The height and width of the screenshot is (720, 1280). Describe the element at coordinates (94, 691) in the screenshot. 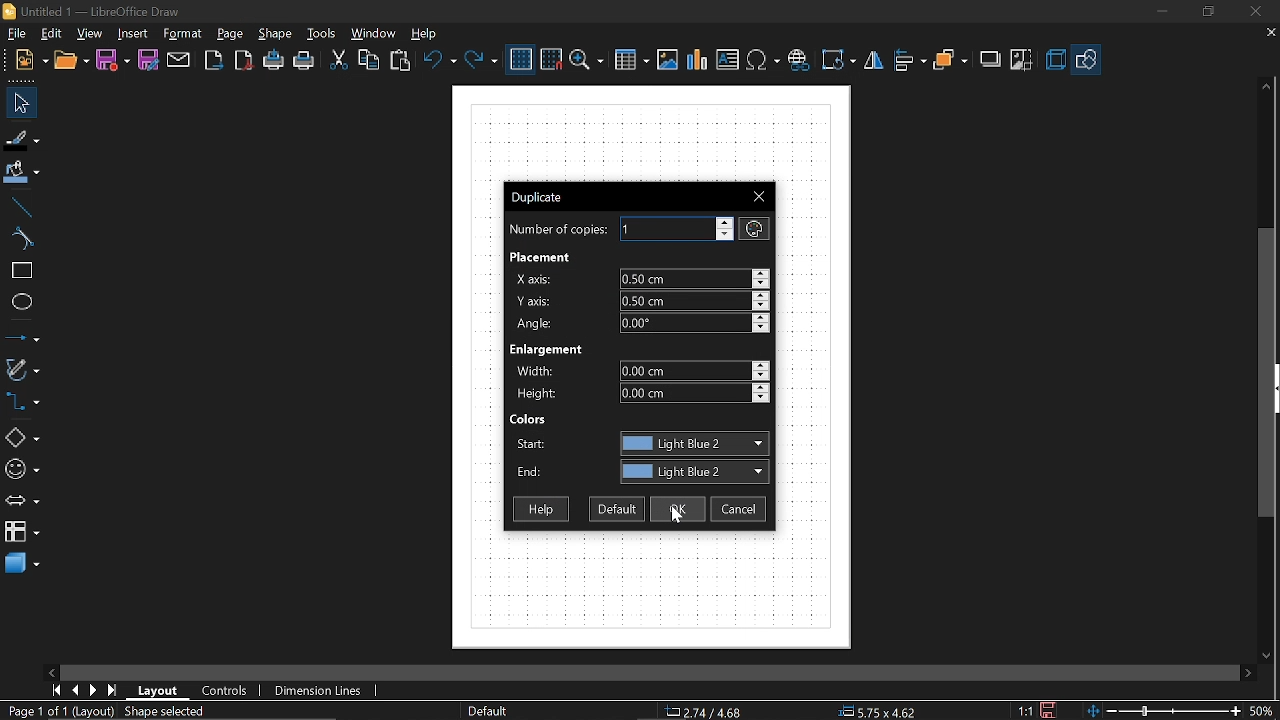

I see `next page` at that location.